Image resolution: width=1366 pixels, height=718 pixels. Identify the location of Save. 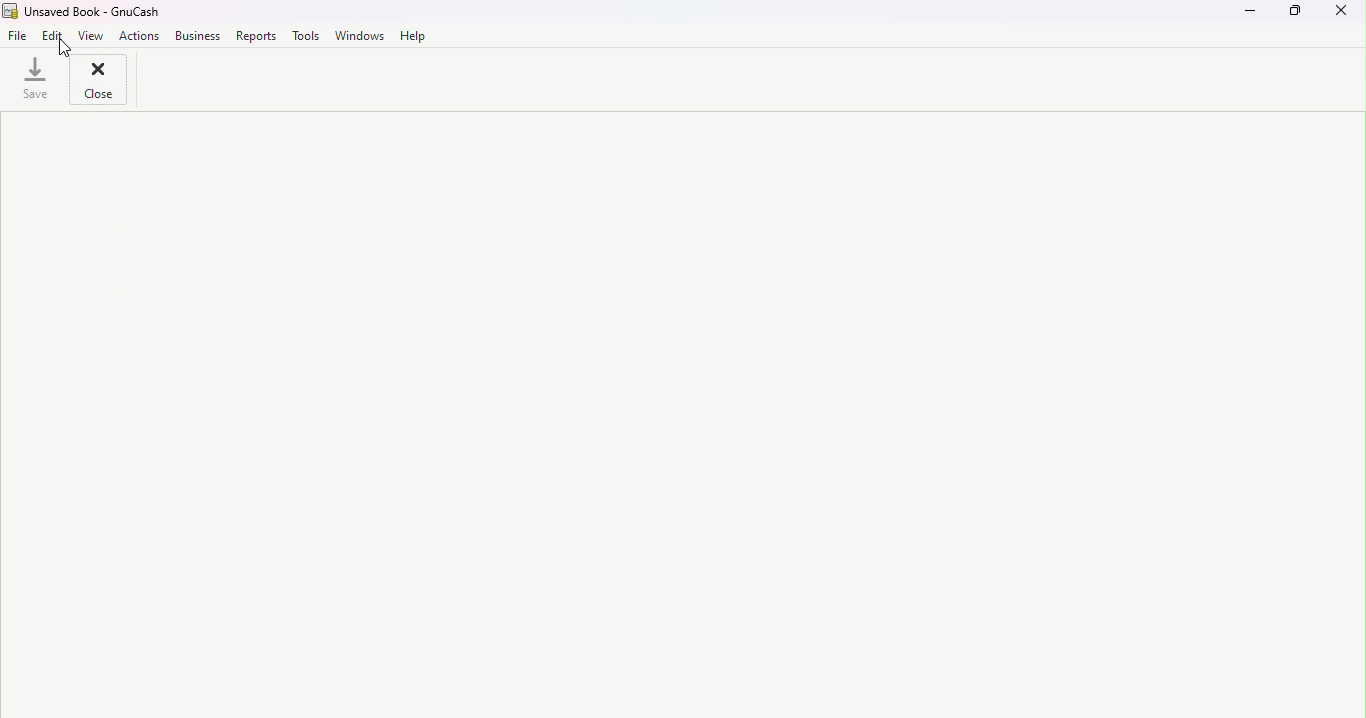
(32, 84).